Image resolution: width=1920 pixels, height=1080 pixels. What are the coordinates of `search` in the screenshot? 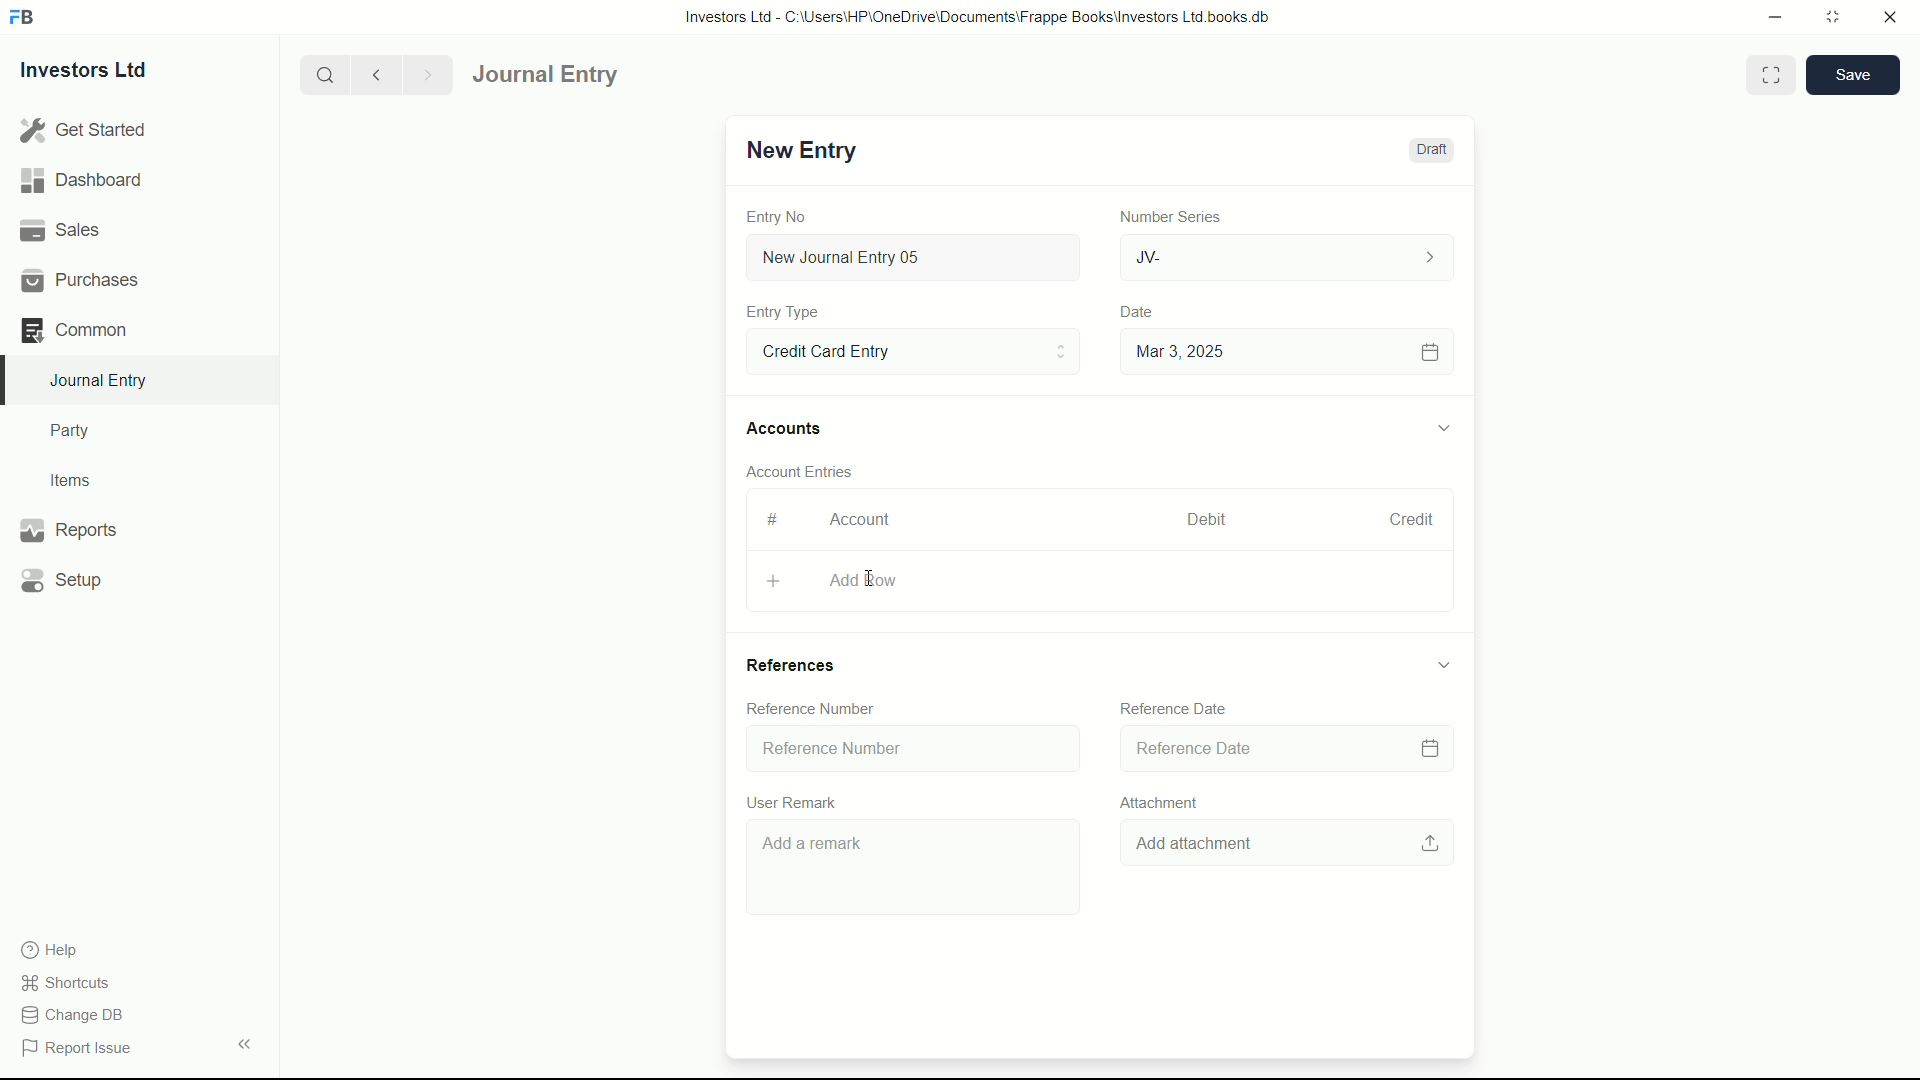 It's located at (323, 73).